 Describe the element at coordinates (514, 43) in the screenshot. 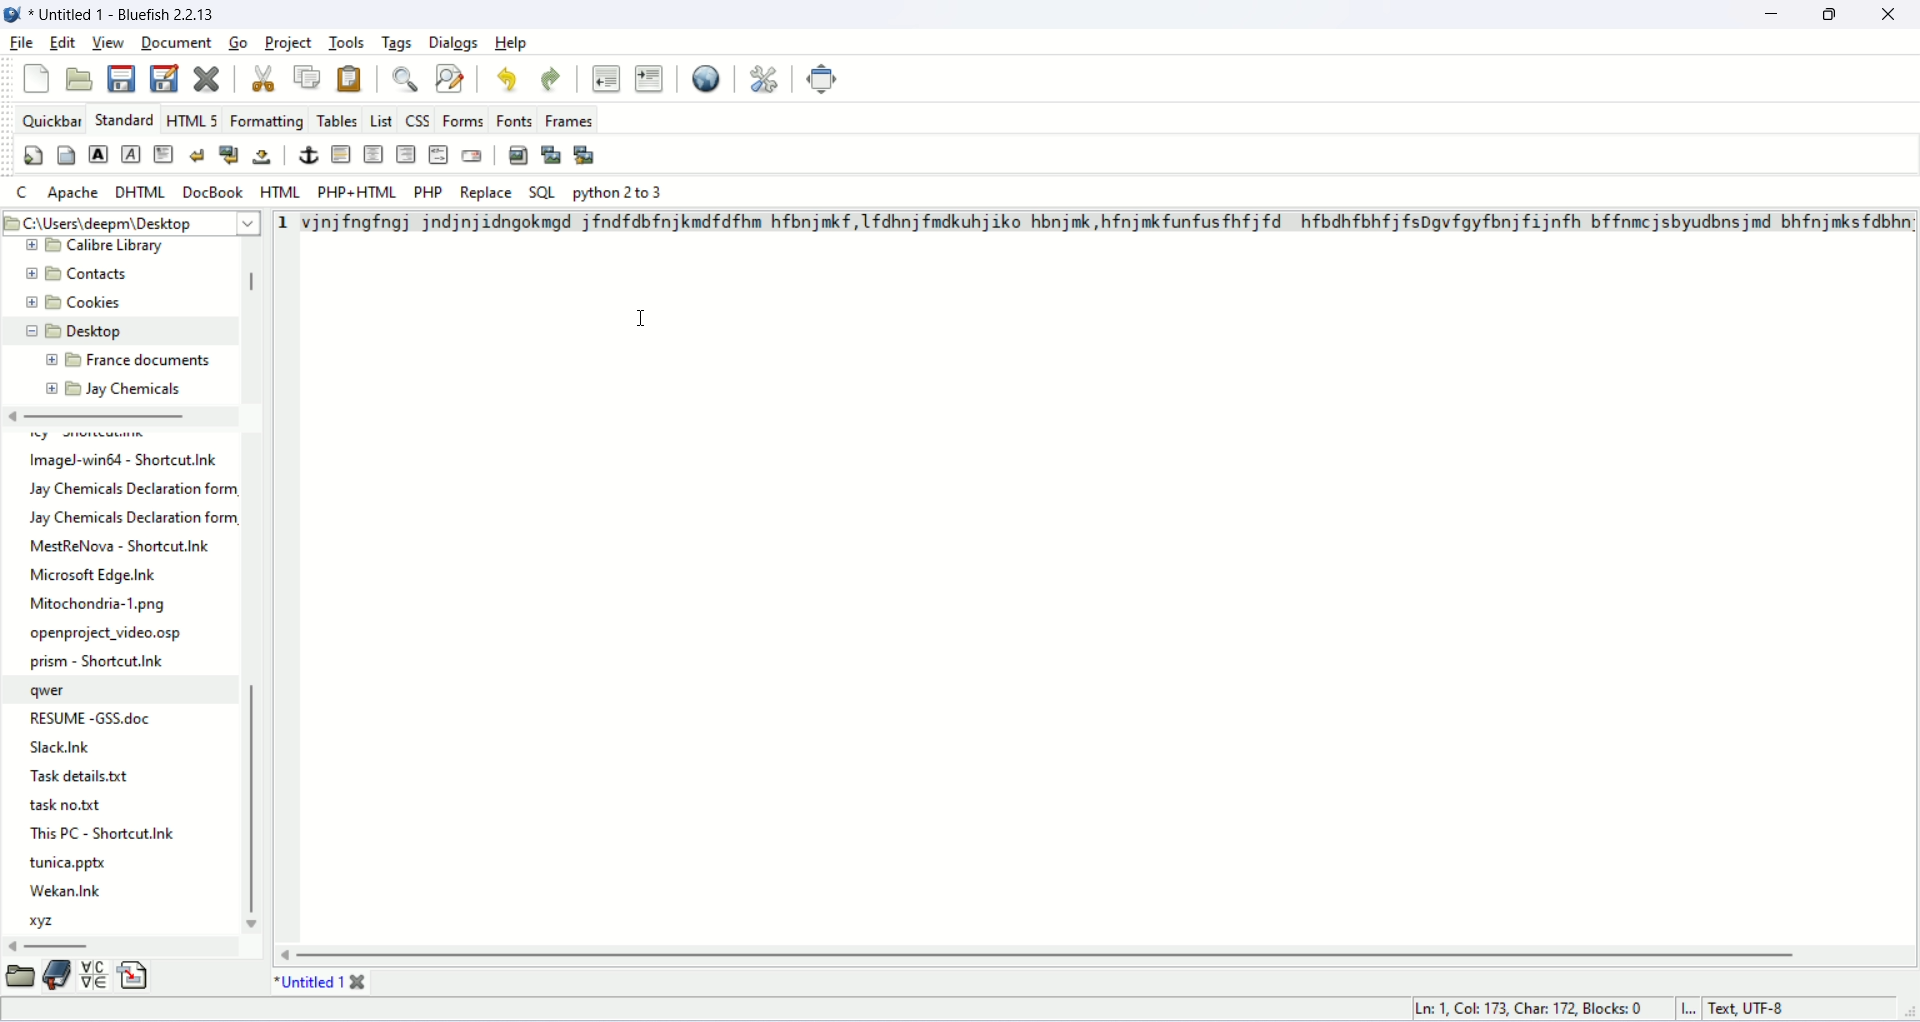

I see `help` at that location.